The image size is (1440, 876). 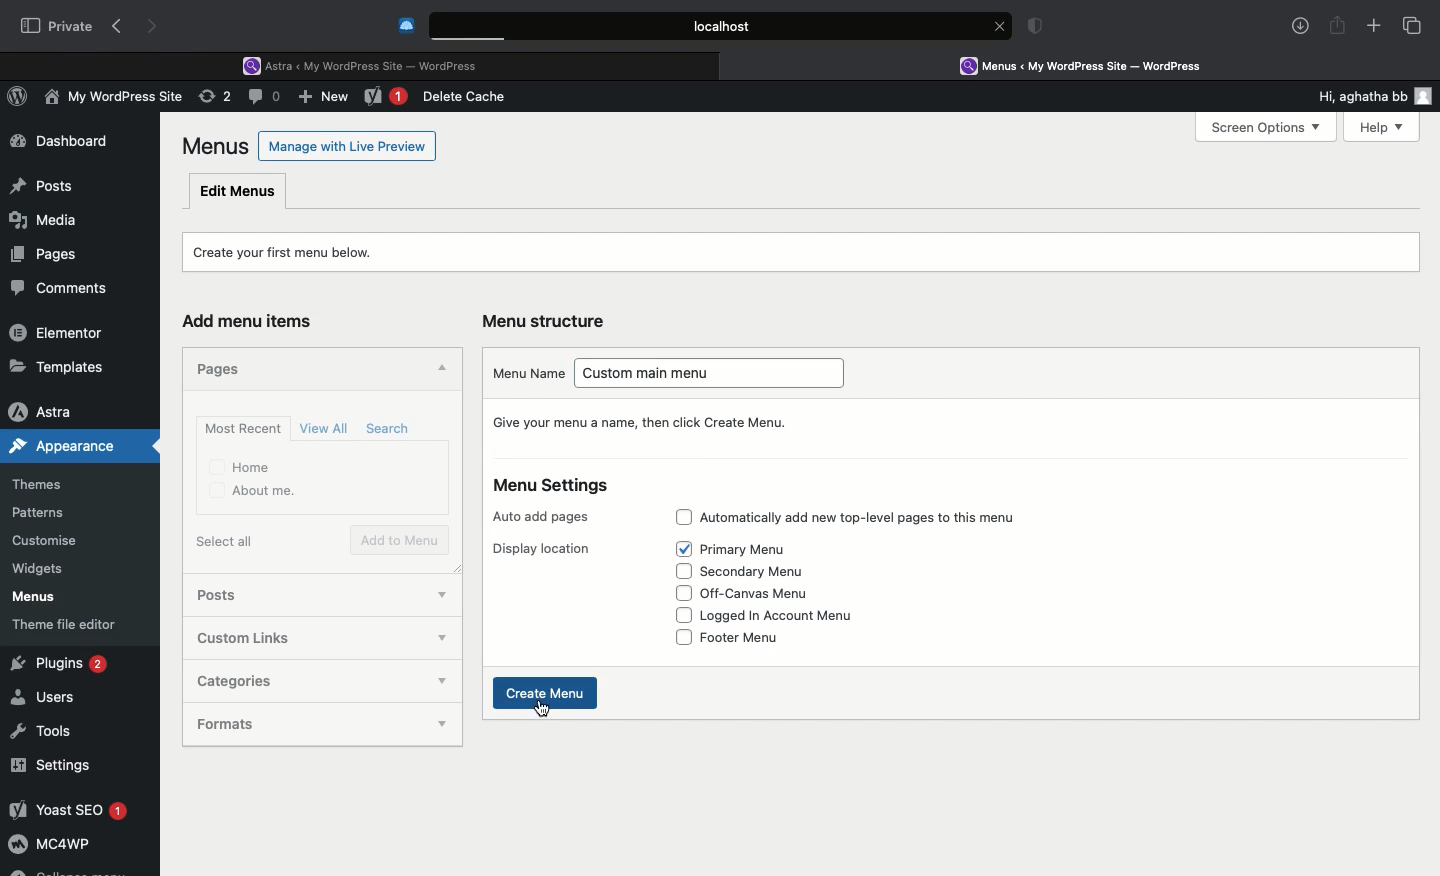 What do you see at coordinates (1039, 28) in the screenshot?
I see `Badge` at bounding box center [1039, 28].